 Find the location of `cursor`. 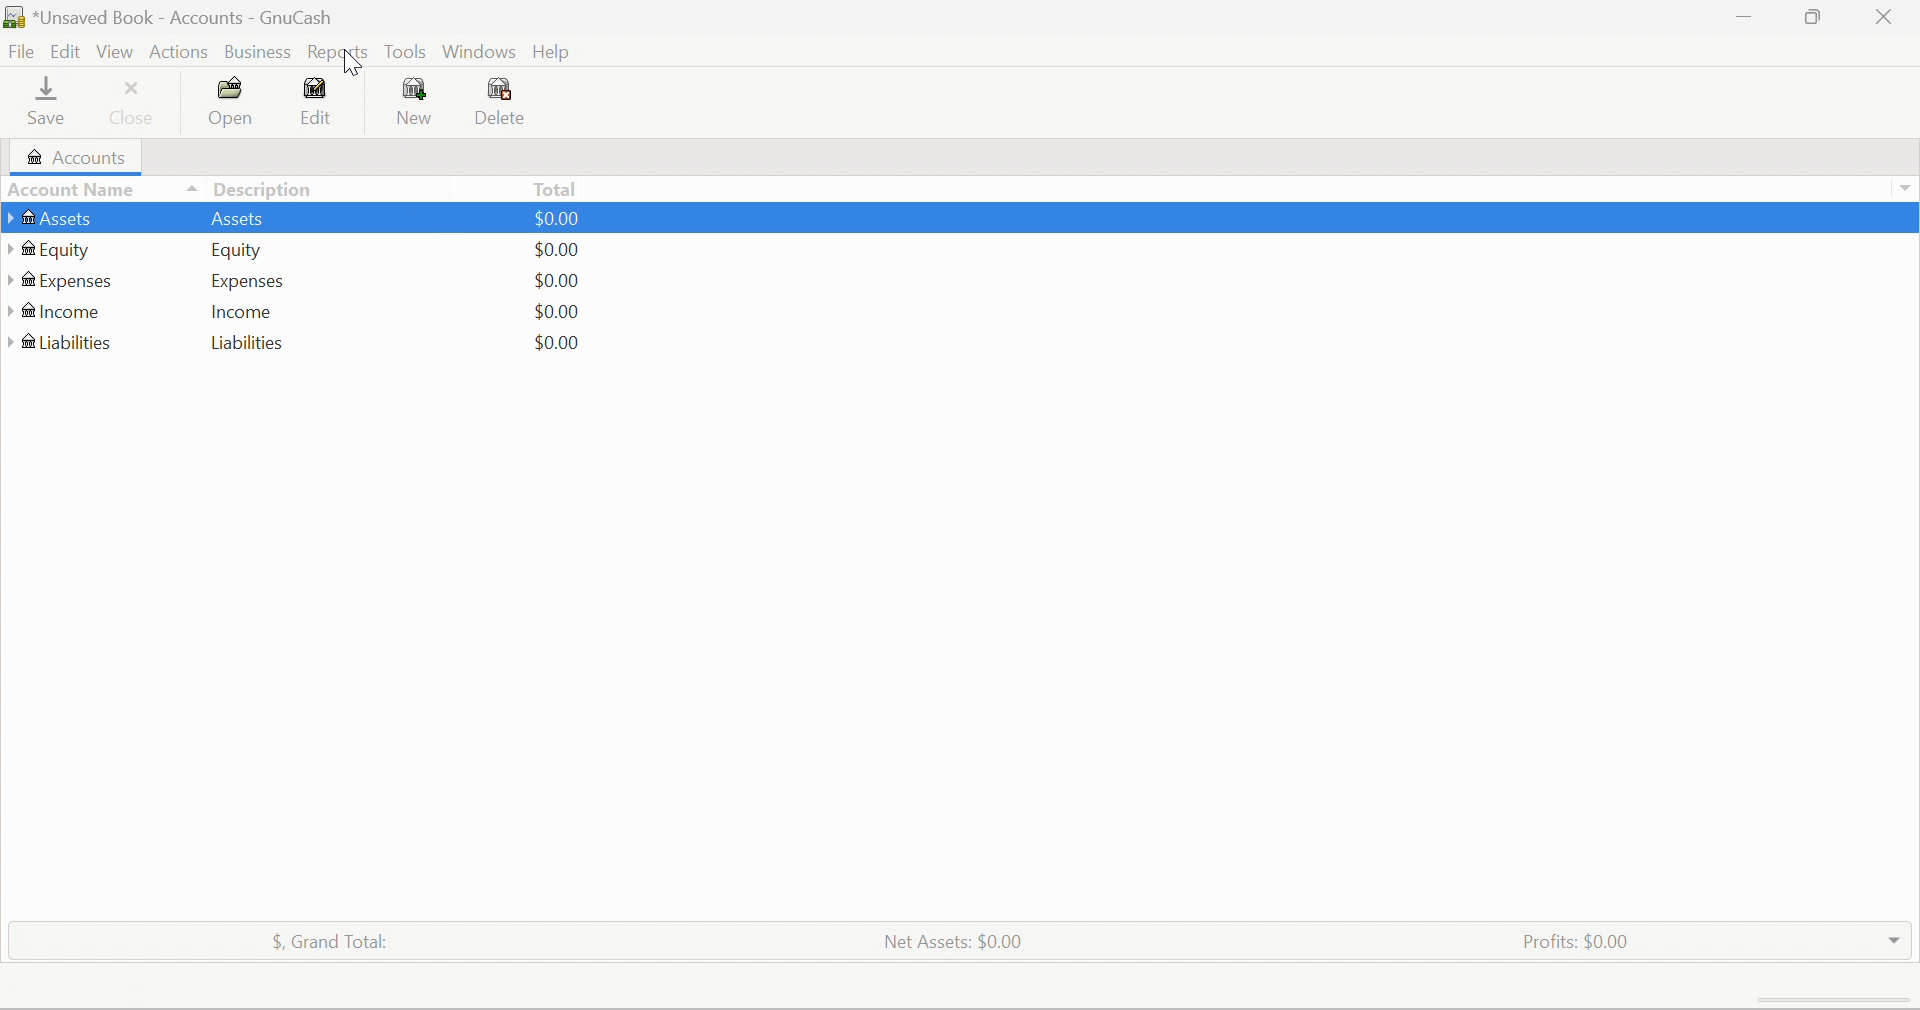

cursor is located at coordinates (360, 65).